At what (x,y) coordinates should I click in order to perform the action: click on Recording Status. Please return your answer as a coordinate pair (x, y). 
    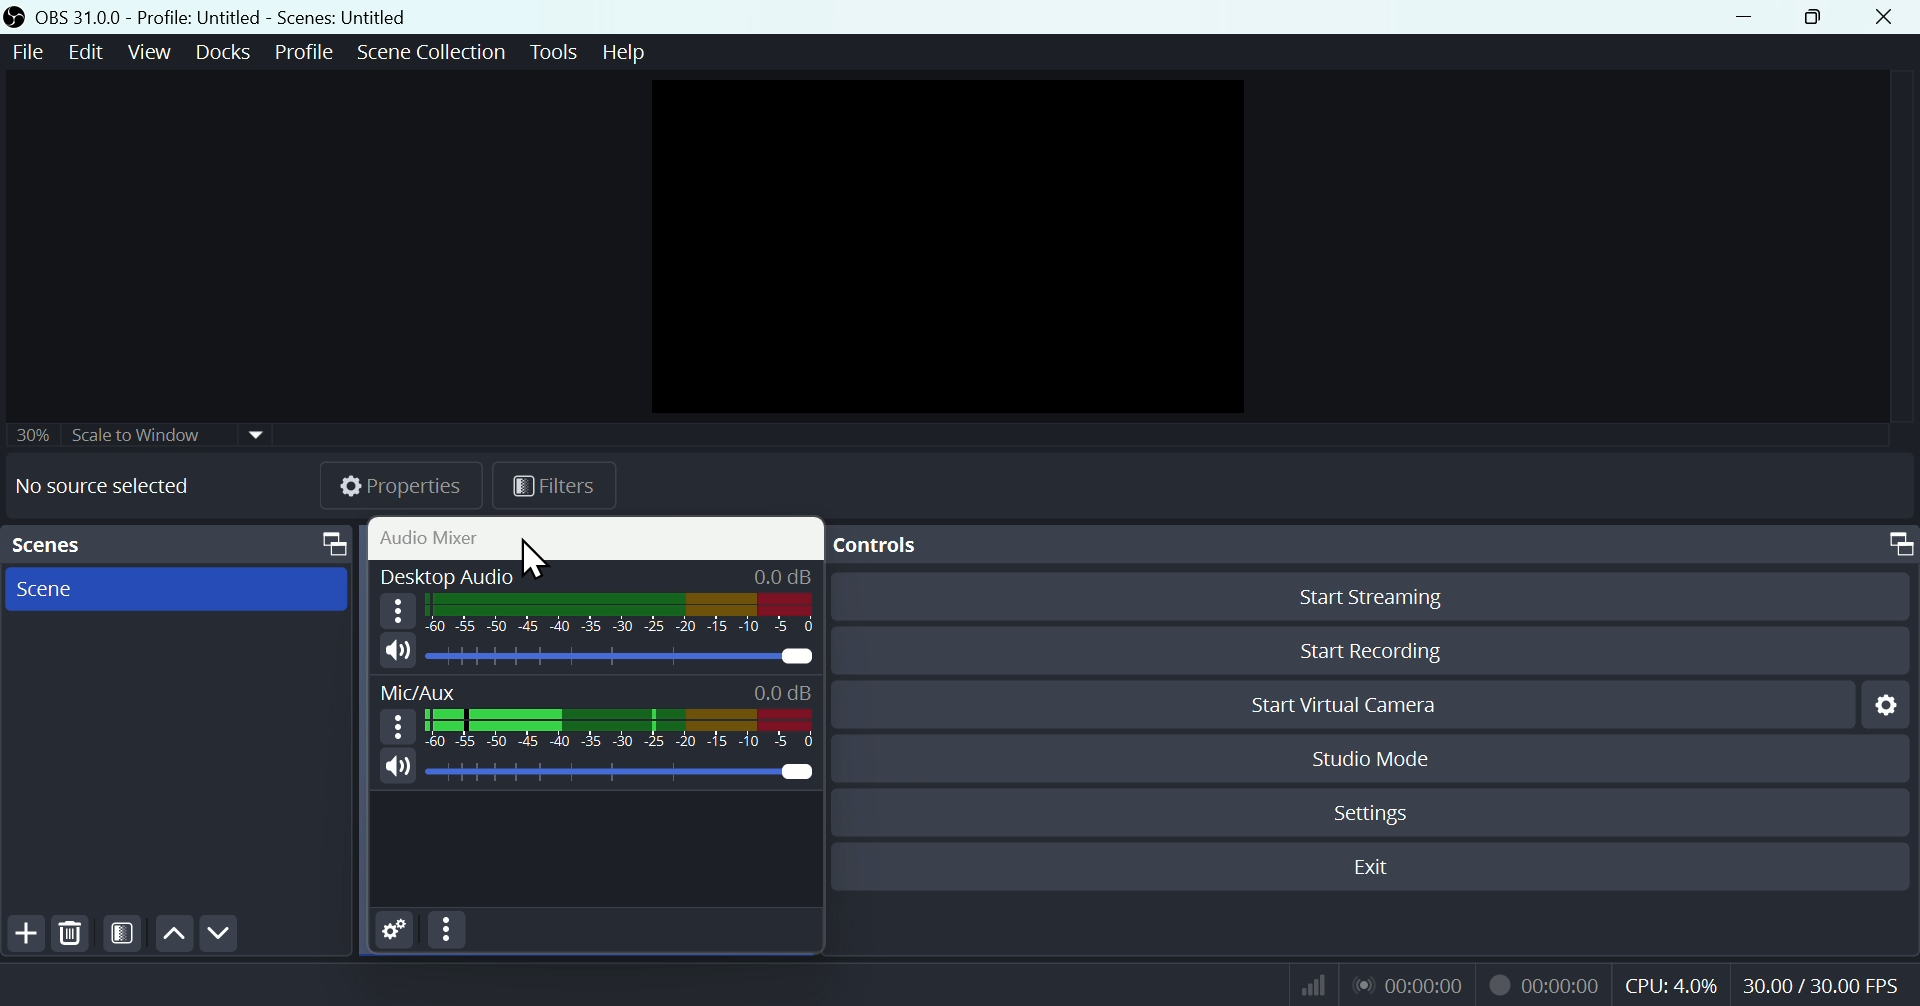
    Looking at the image, I should click on (1544, 985).